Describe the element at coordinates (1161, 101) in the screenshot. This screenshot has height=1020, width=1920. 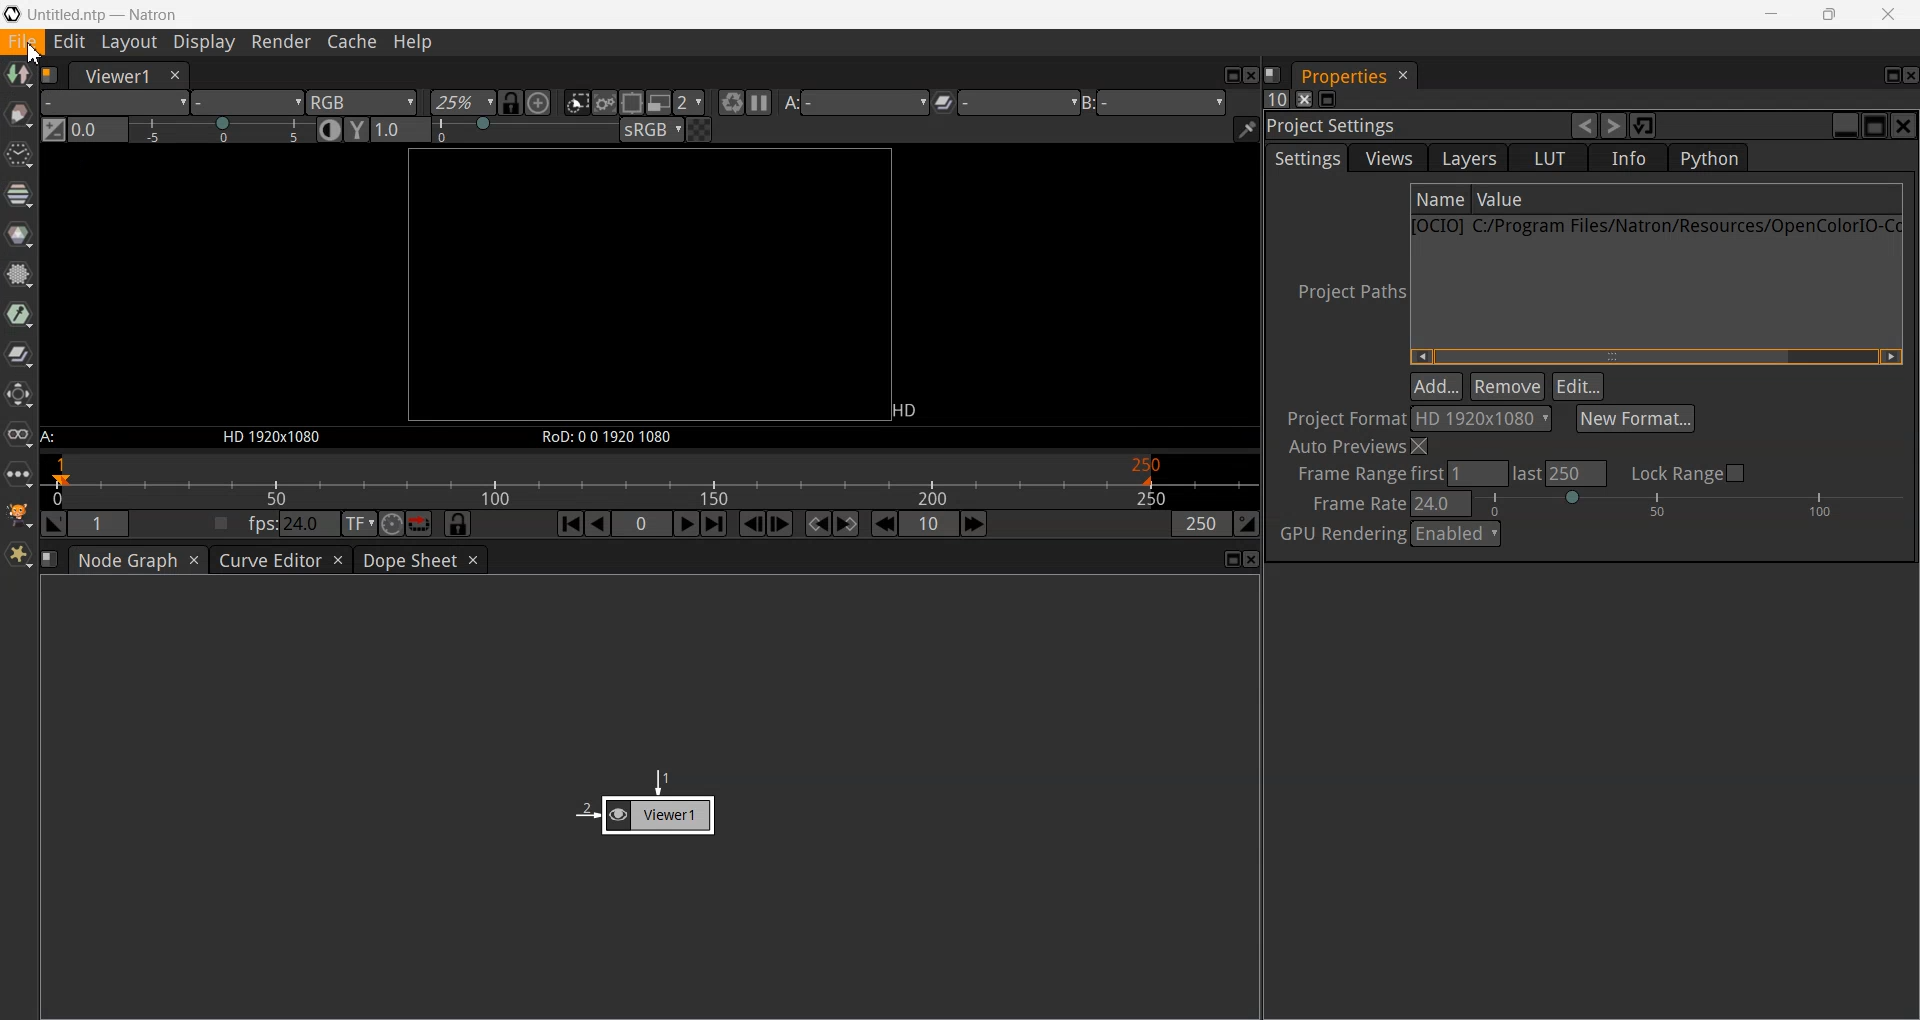
I see `Viewer B` at that location.